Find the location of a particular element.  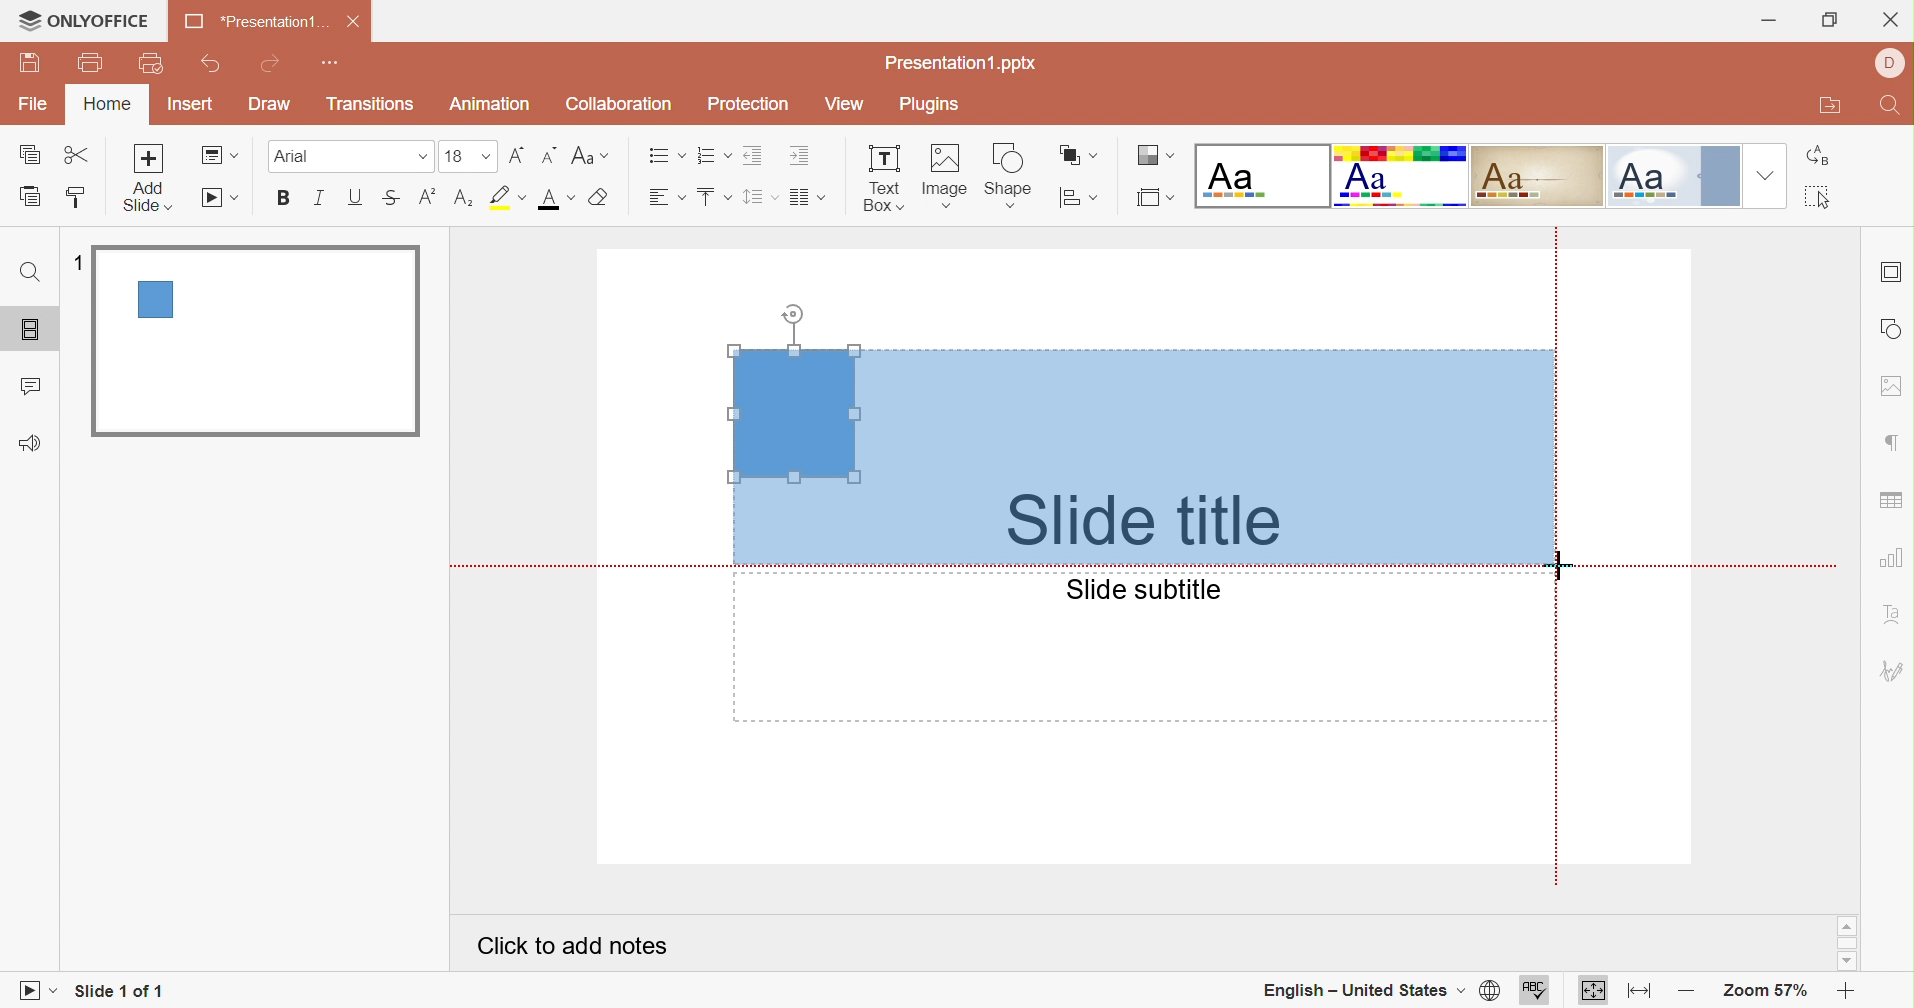

Start slideshow is located at coordinates (34, 993).